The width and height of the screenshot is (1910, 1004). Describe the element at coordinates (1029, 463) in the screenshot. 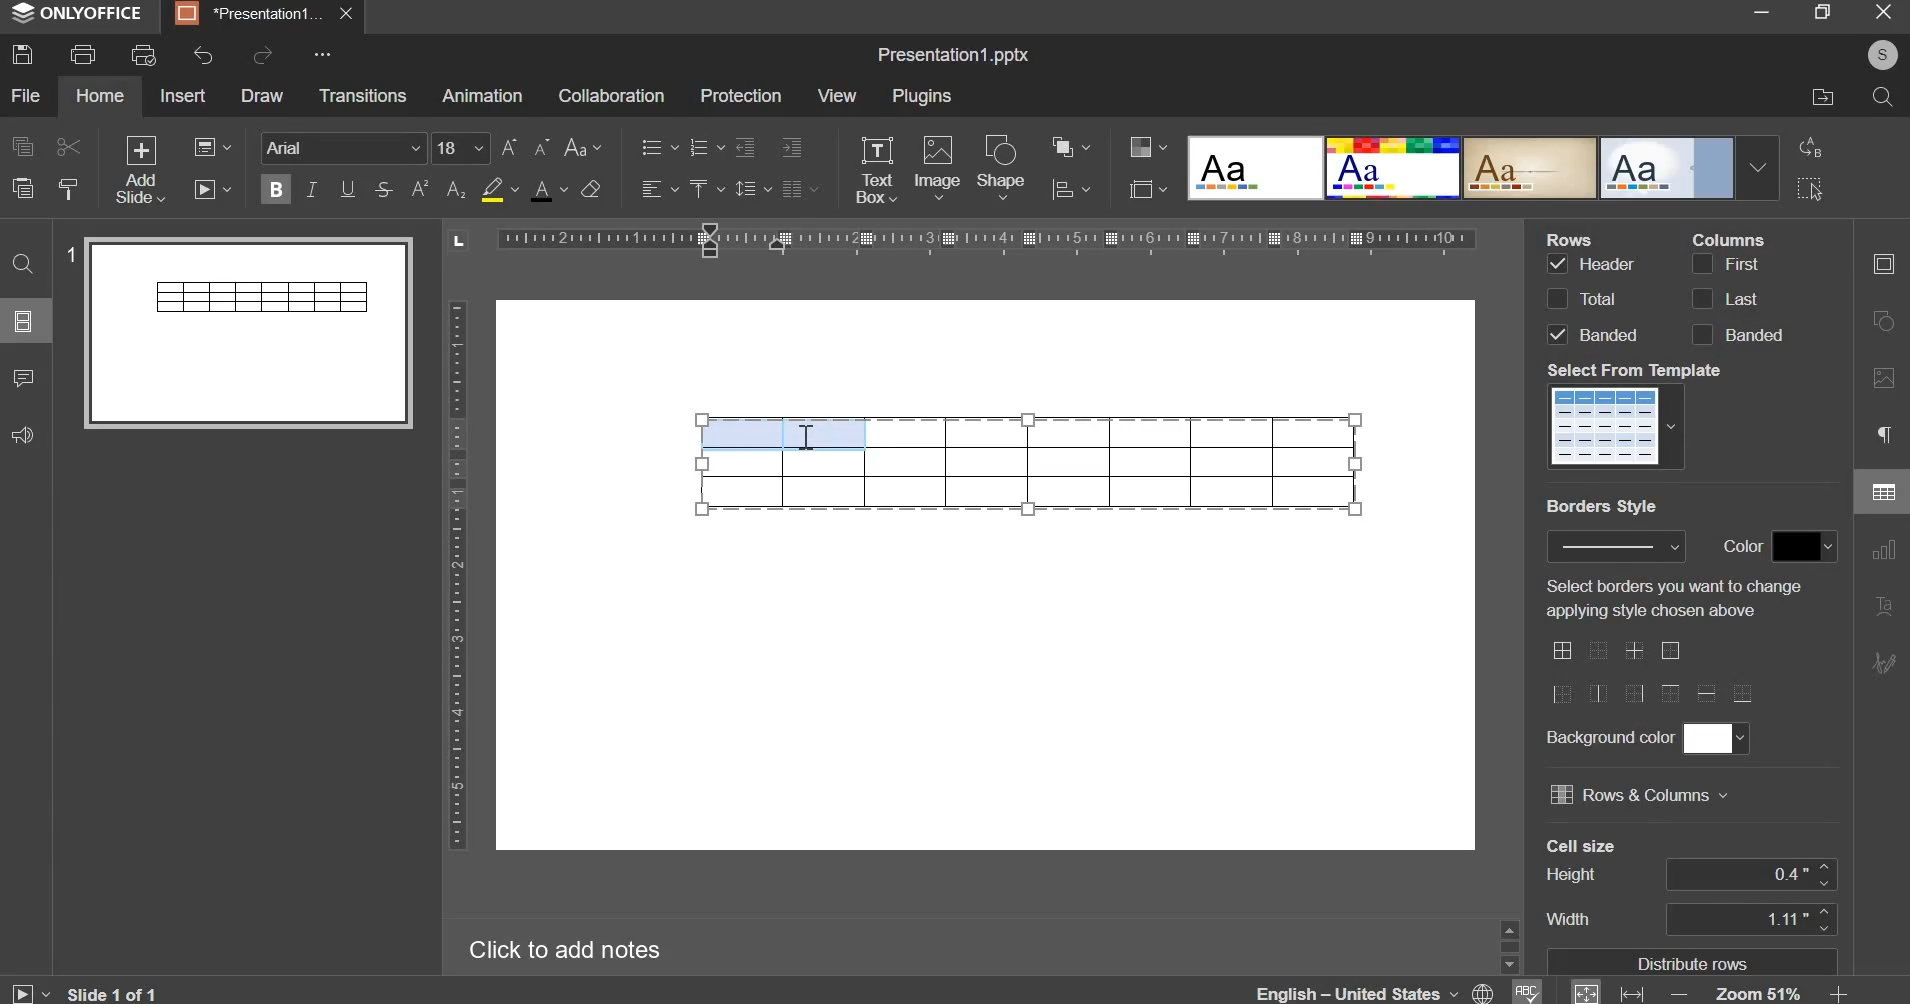

I see `table` at that location.